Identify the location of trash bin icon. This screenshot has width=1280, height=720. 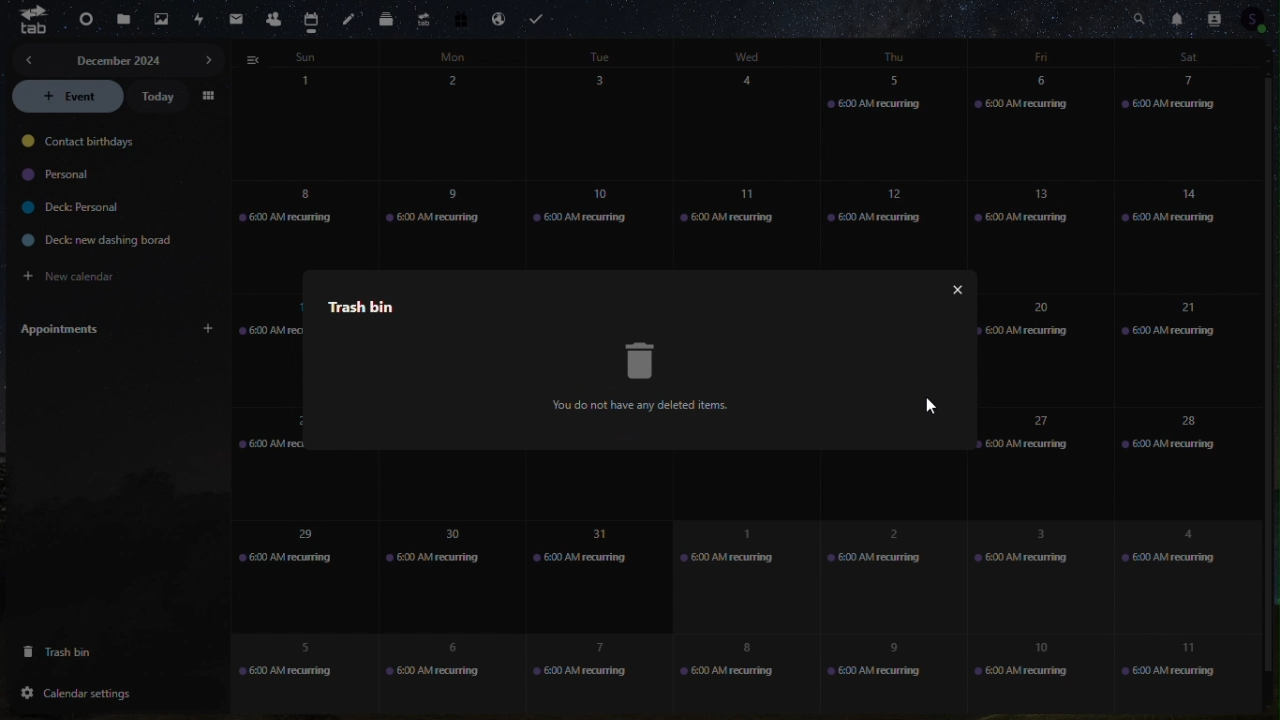
(653, 375).